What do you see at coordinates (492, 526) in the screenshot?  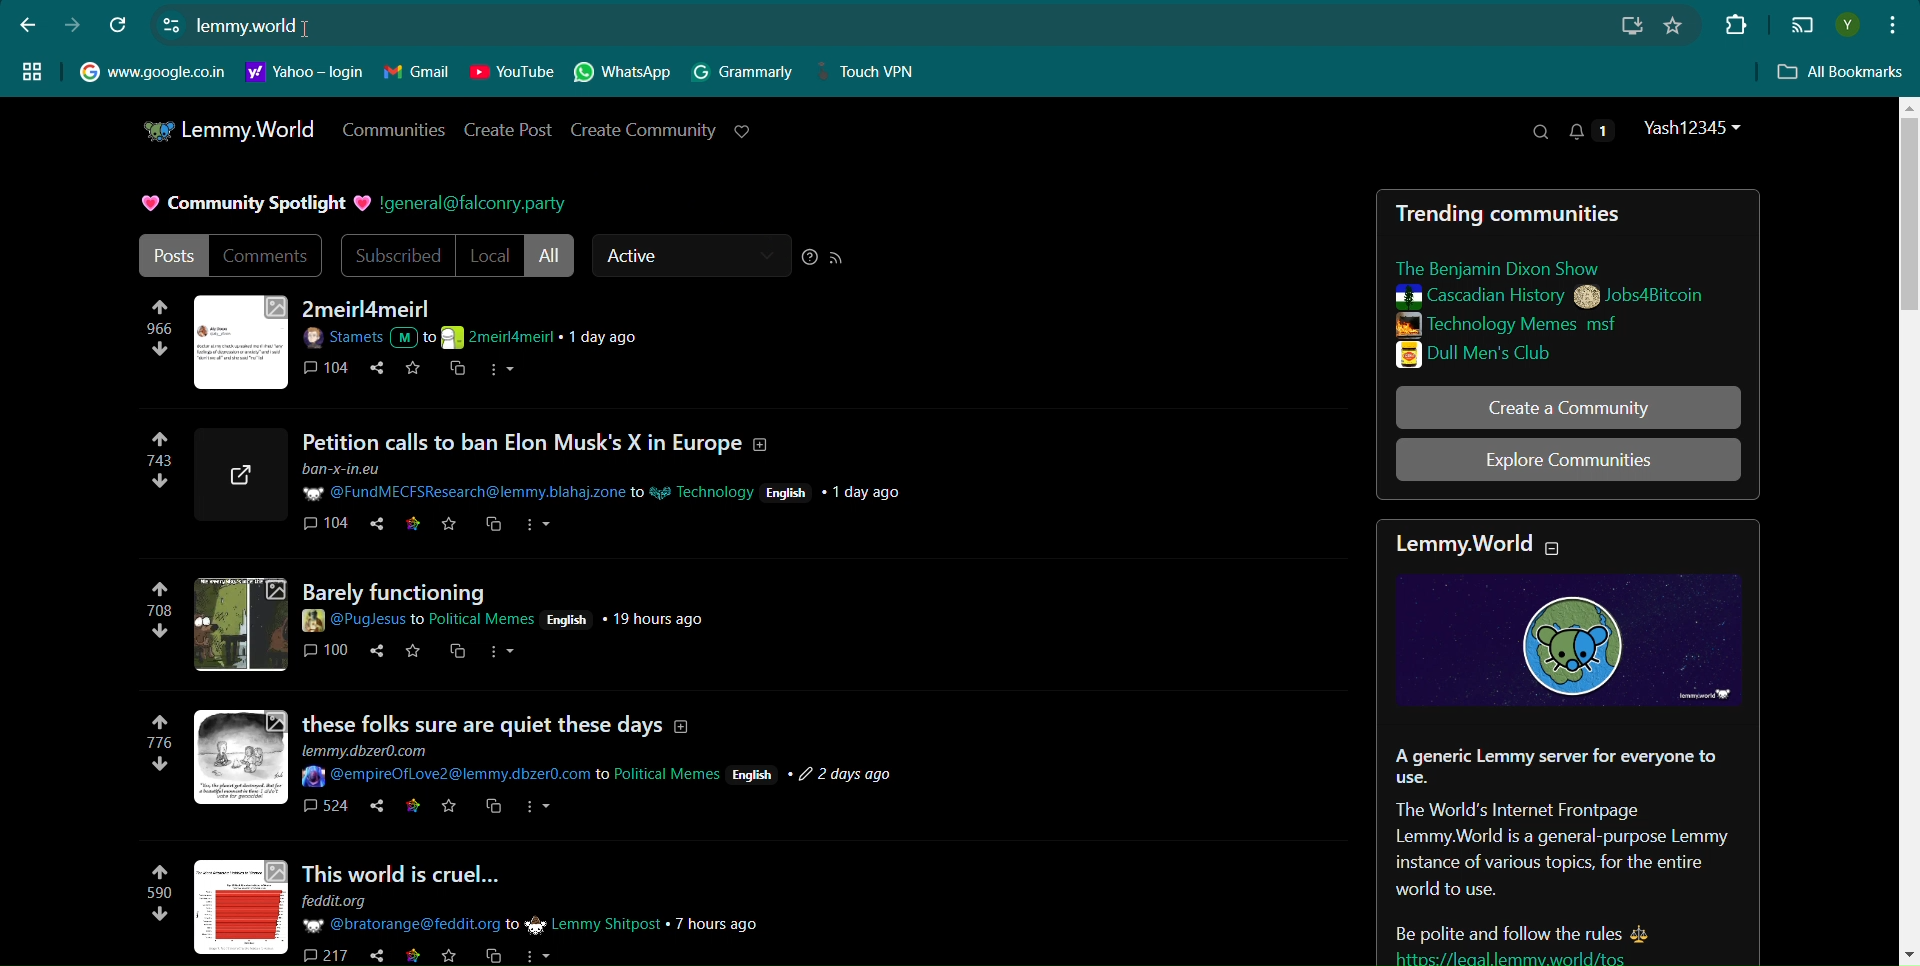 I see `copy` at bounding box center [492, 526].